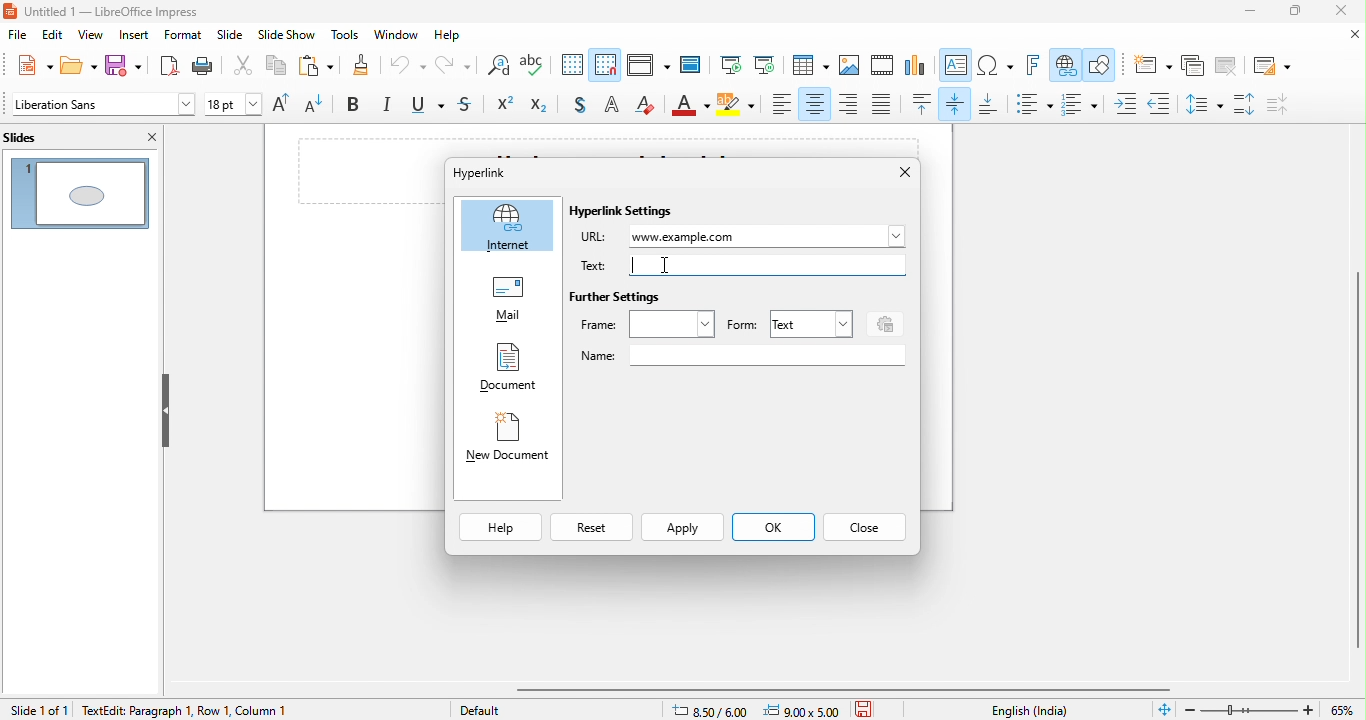 The height and width of the screenshot is (720, 1366). Describe the element at coordinates (573, 66) in the screenshot. I see `display to grid` at that location.